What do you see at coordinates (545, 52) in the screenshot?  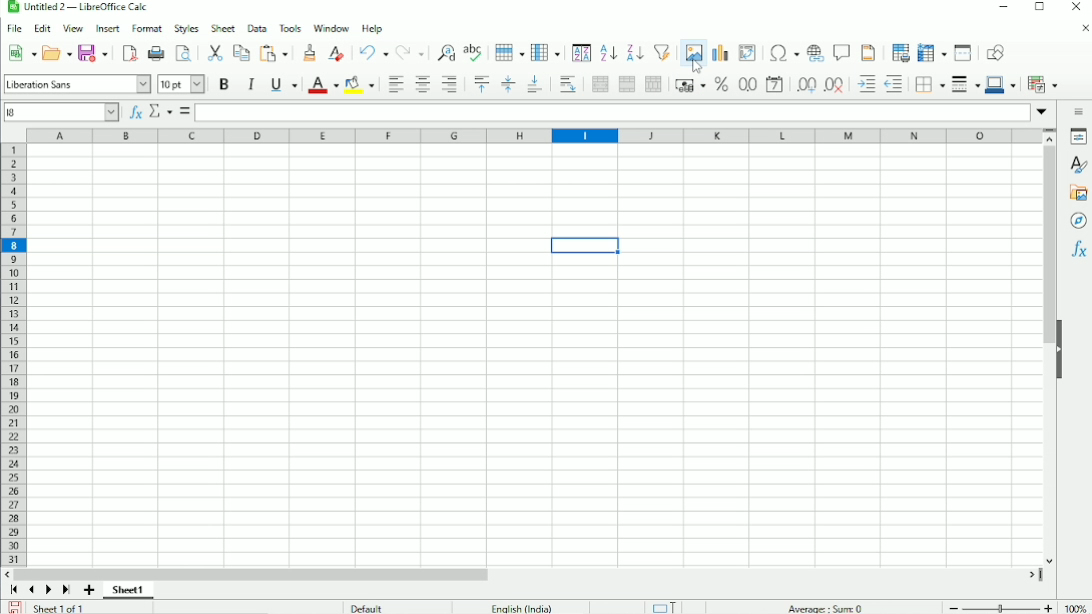 I see `Columns` at bounding box center [545, 52].